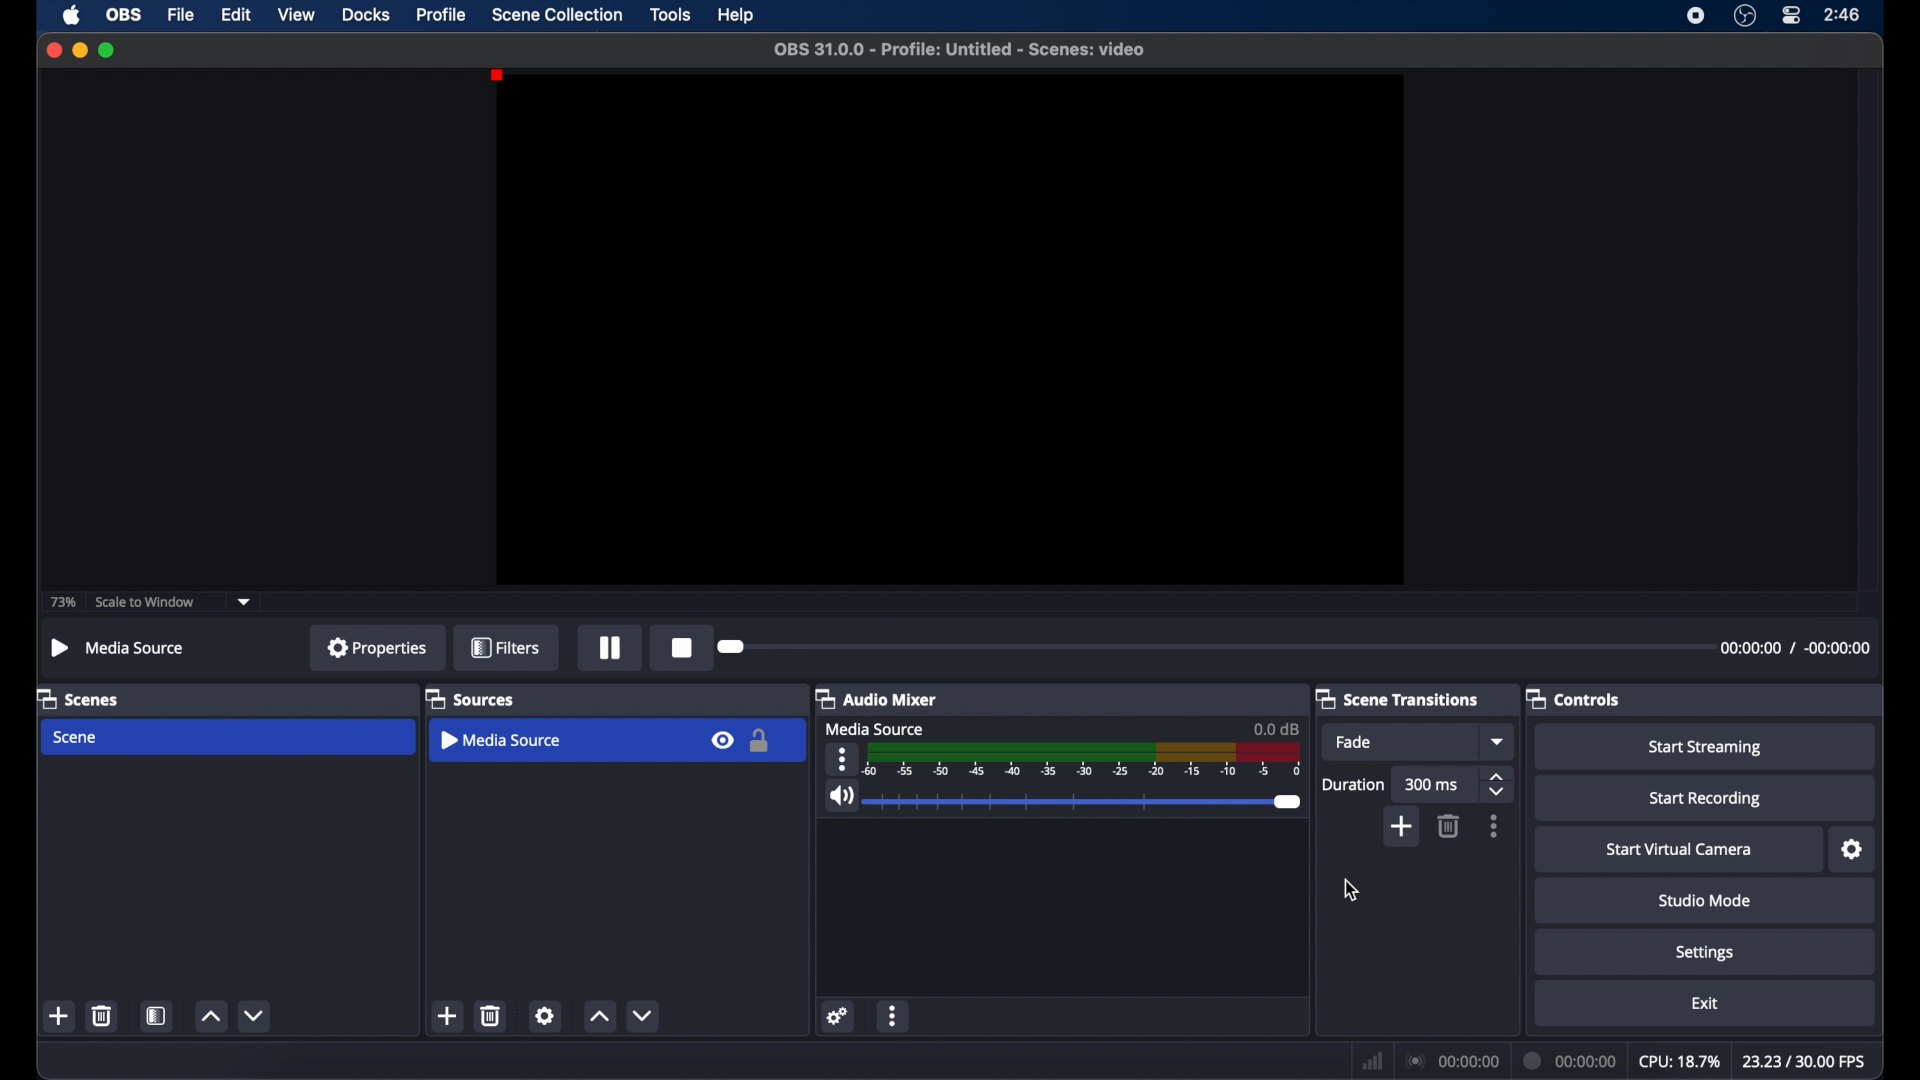 This screenshot has height=1080, width=1920. What do you see at coordinates (1354, 786) in the screenshot?
I see `Duration` at bounding box center [1354, 786].